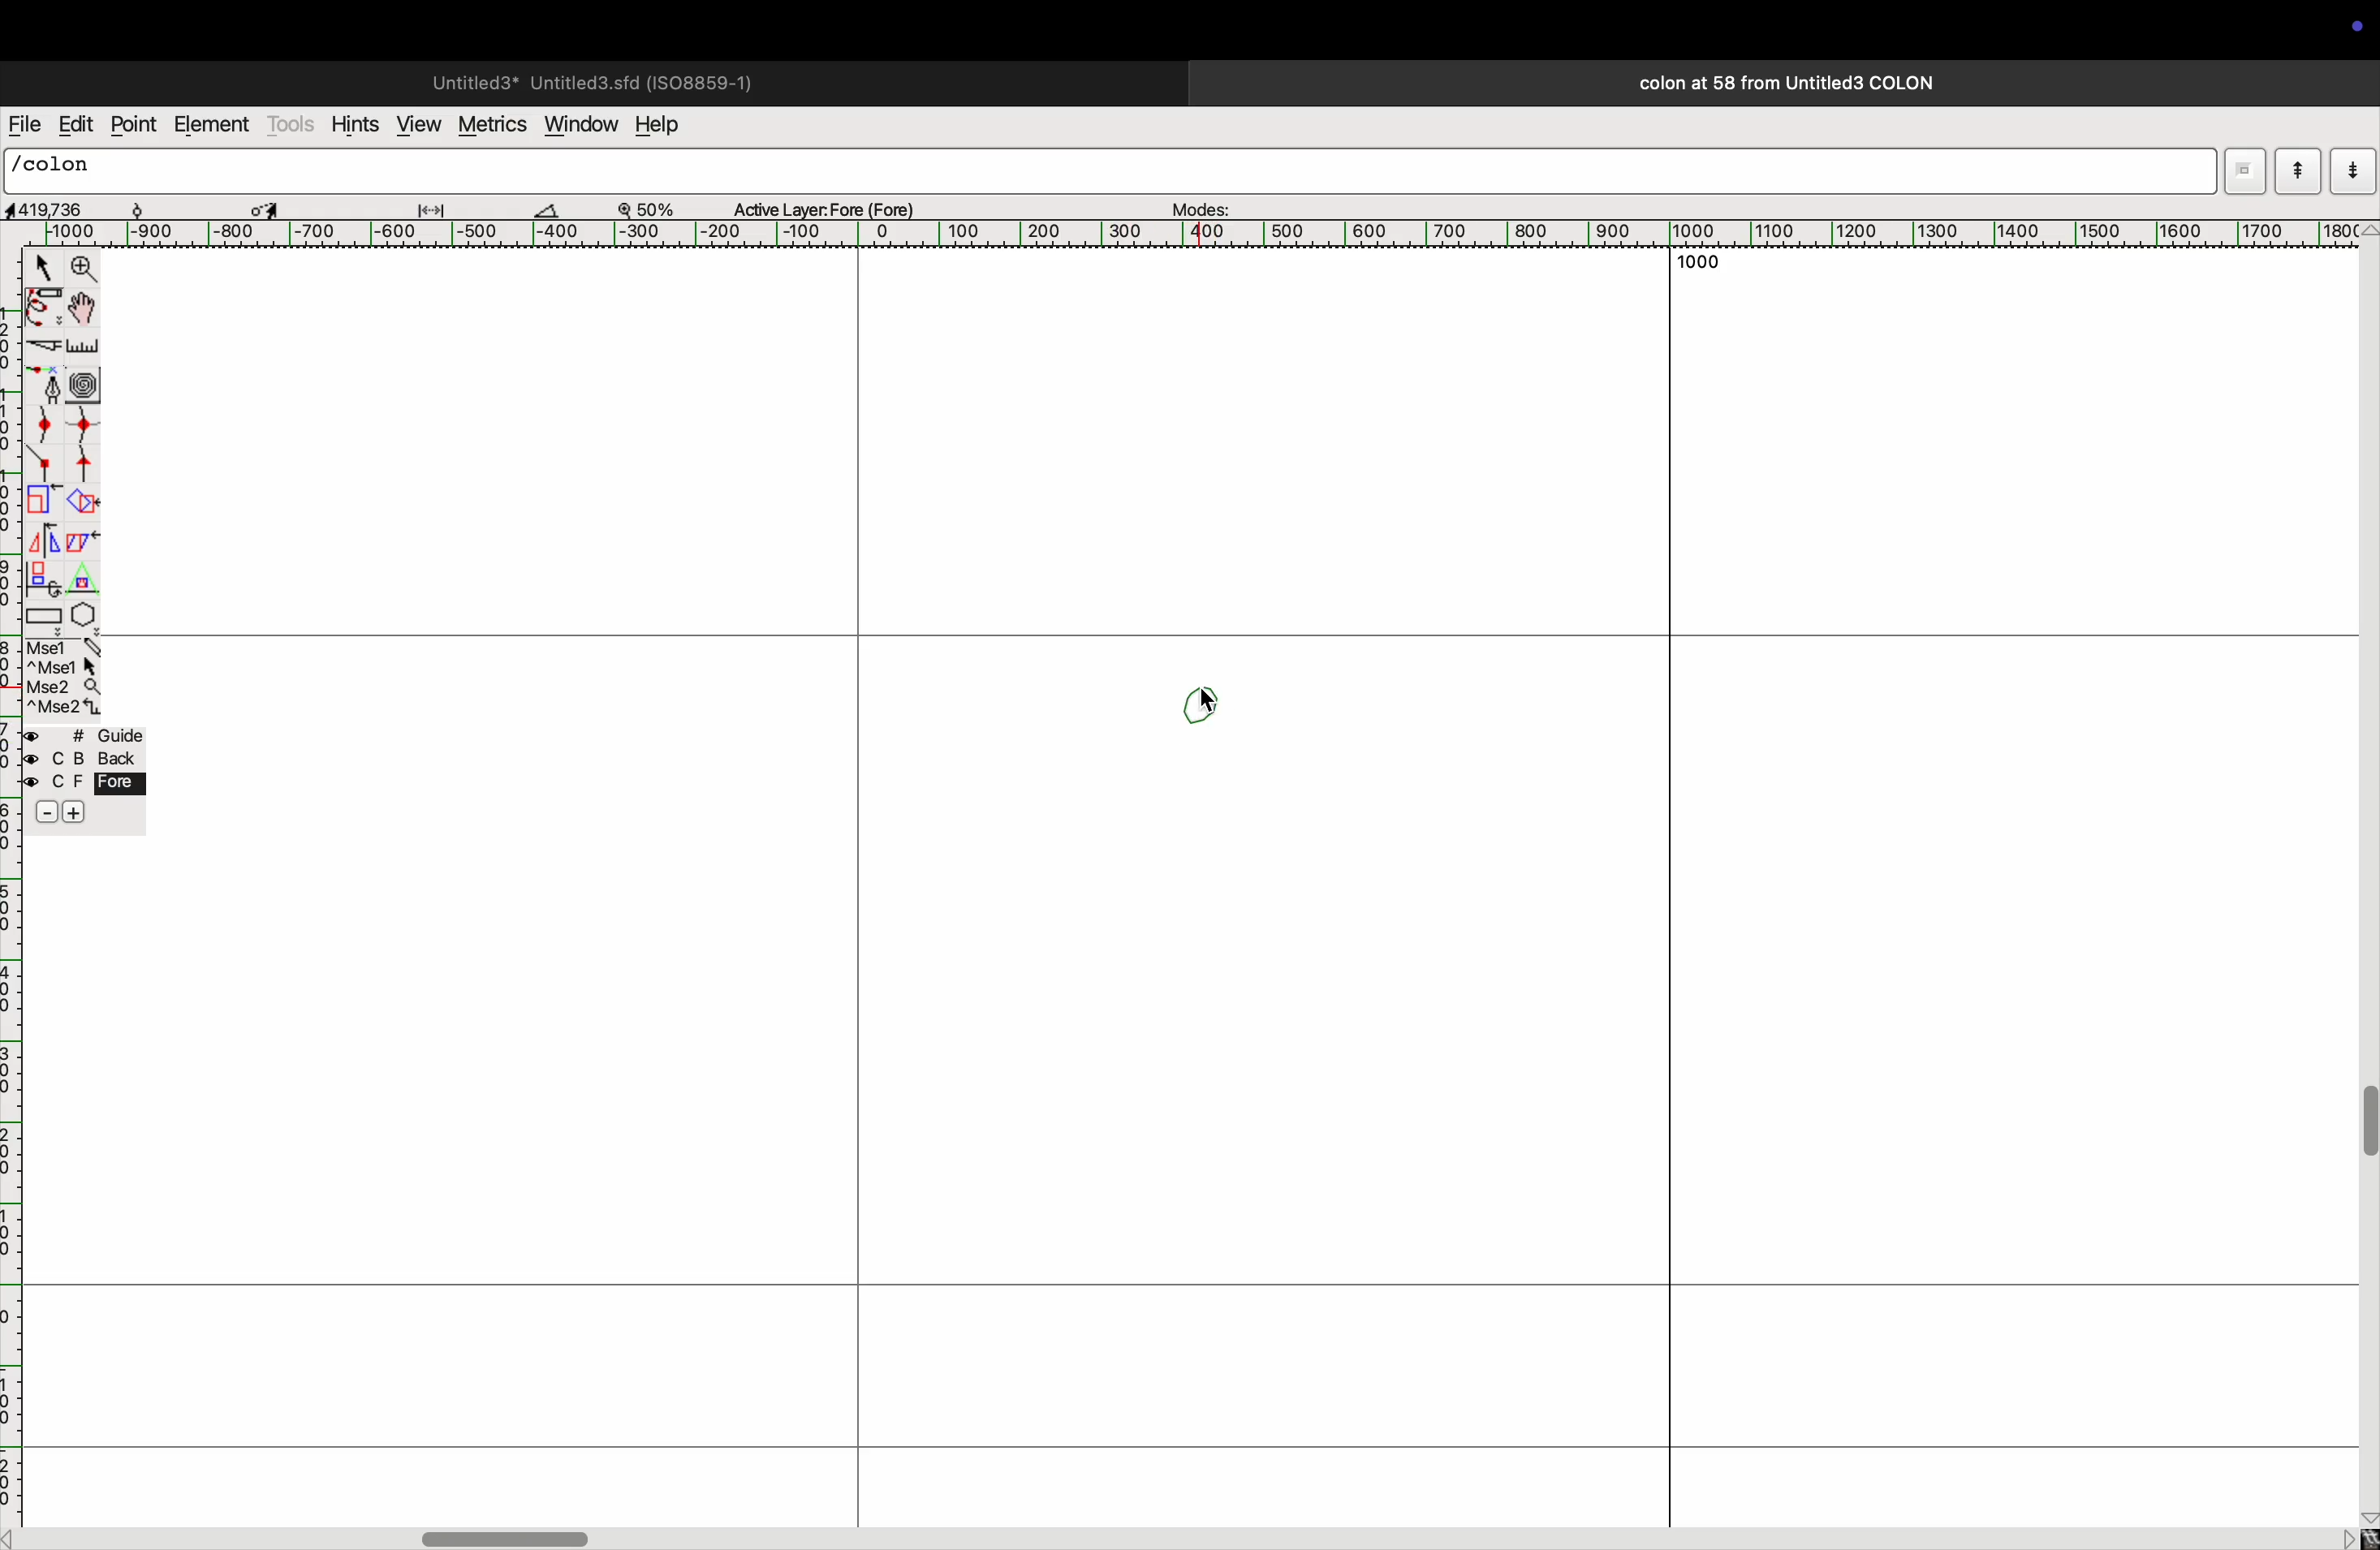  I want to click on modes, so click(1204, 204).